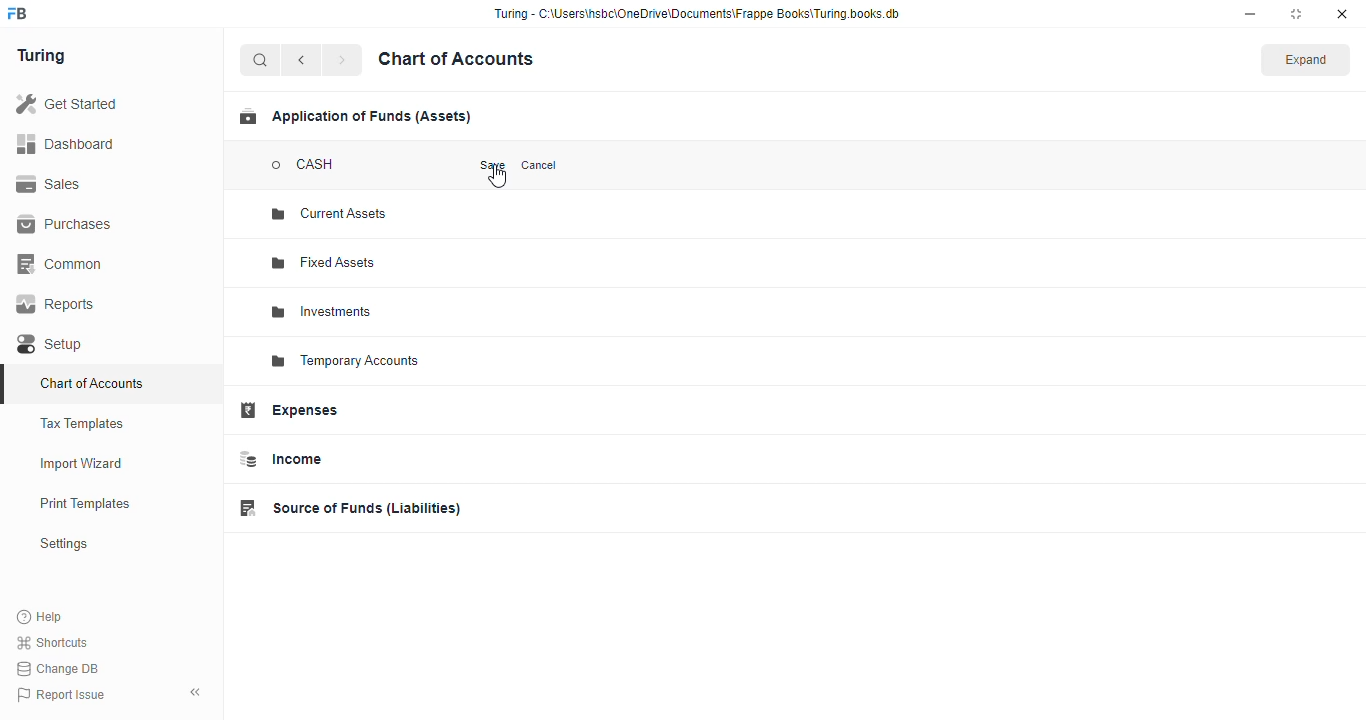  I want to click on turing, so click(40, 56).